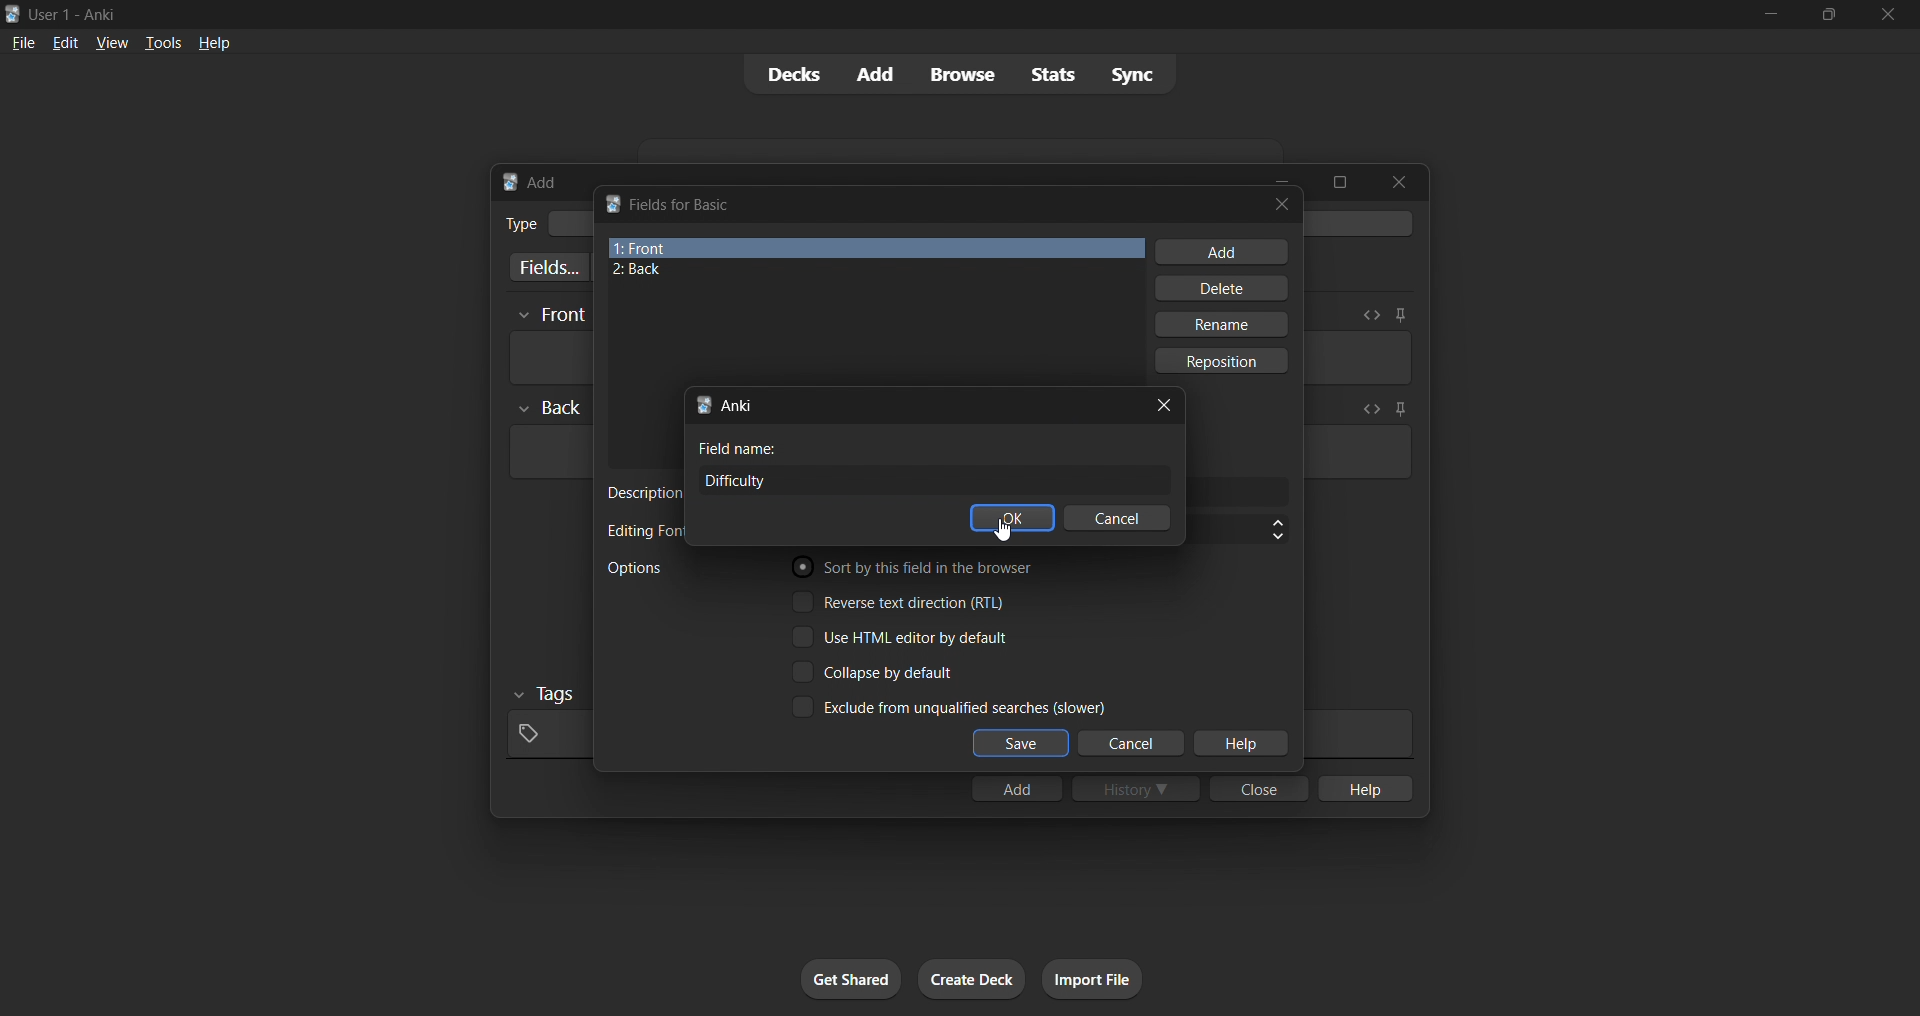  What do you see at coordinates (520, 224) in the screenshot?
I see `Text` at bounding box center [520, 224].